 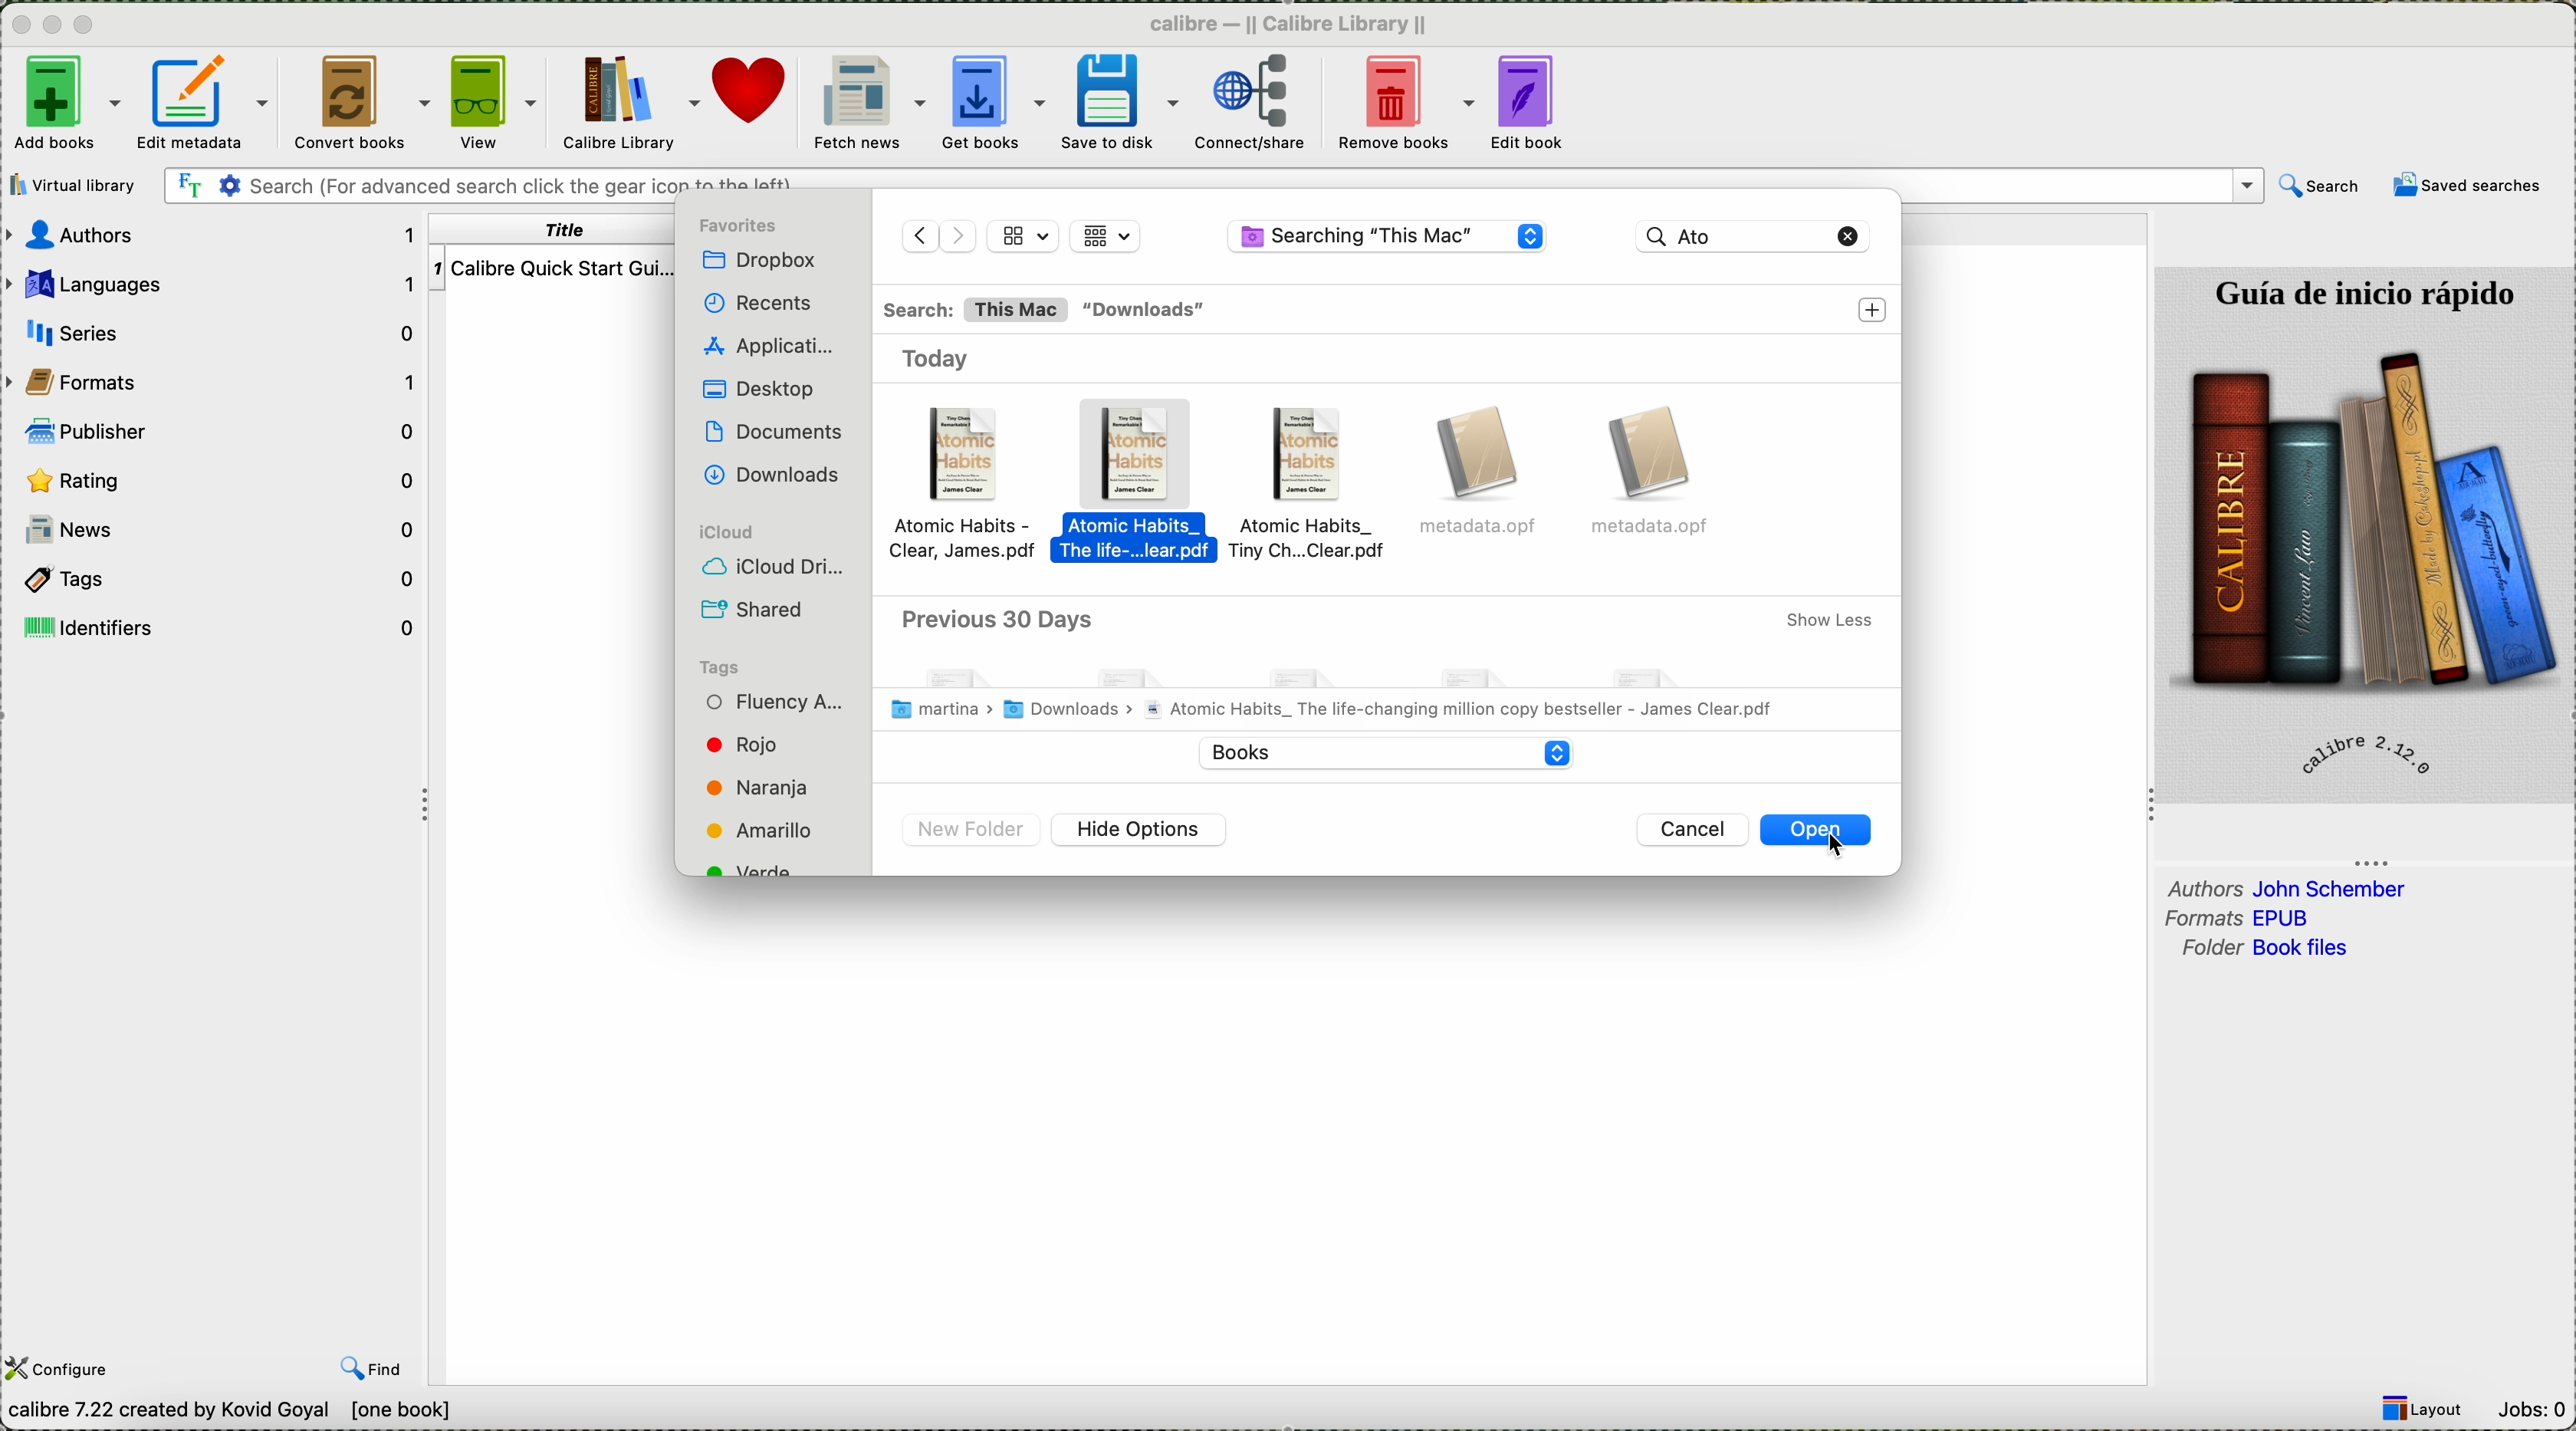 What do you see at coordinates (752, 304) in the screenshot?
I see `recents` at bounding box center [752, 304].